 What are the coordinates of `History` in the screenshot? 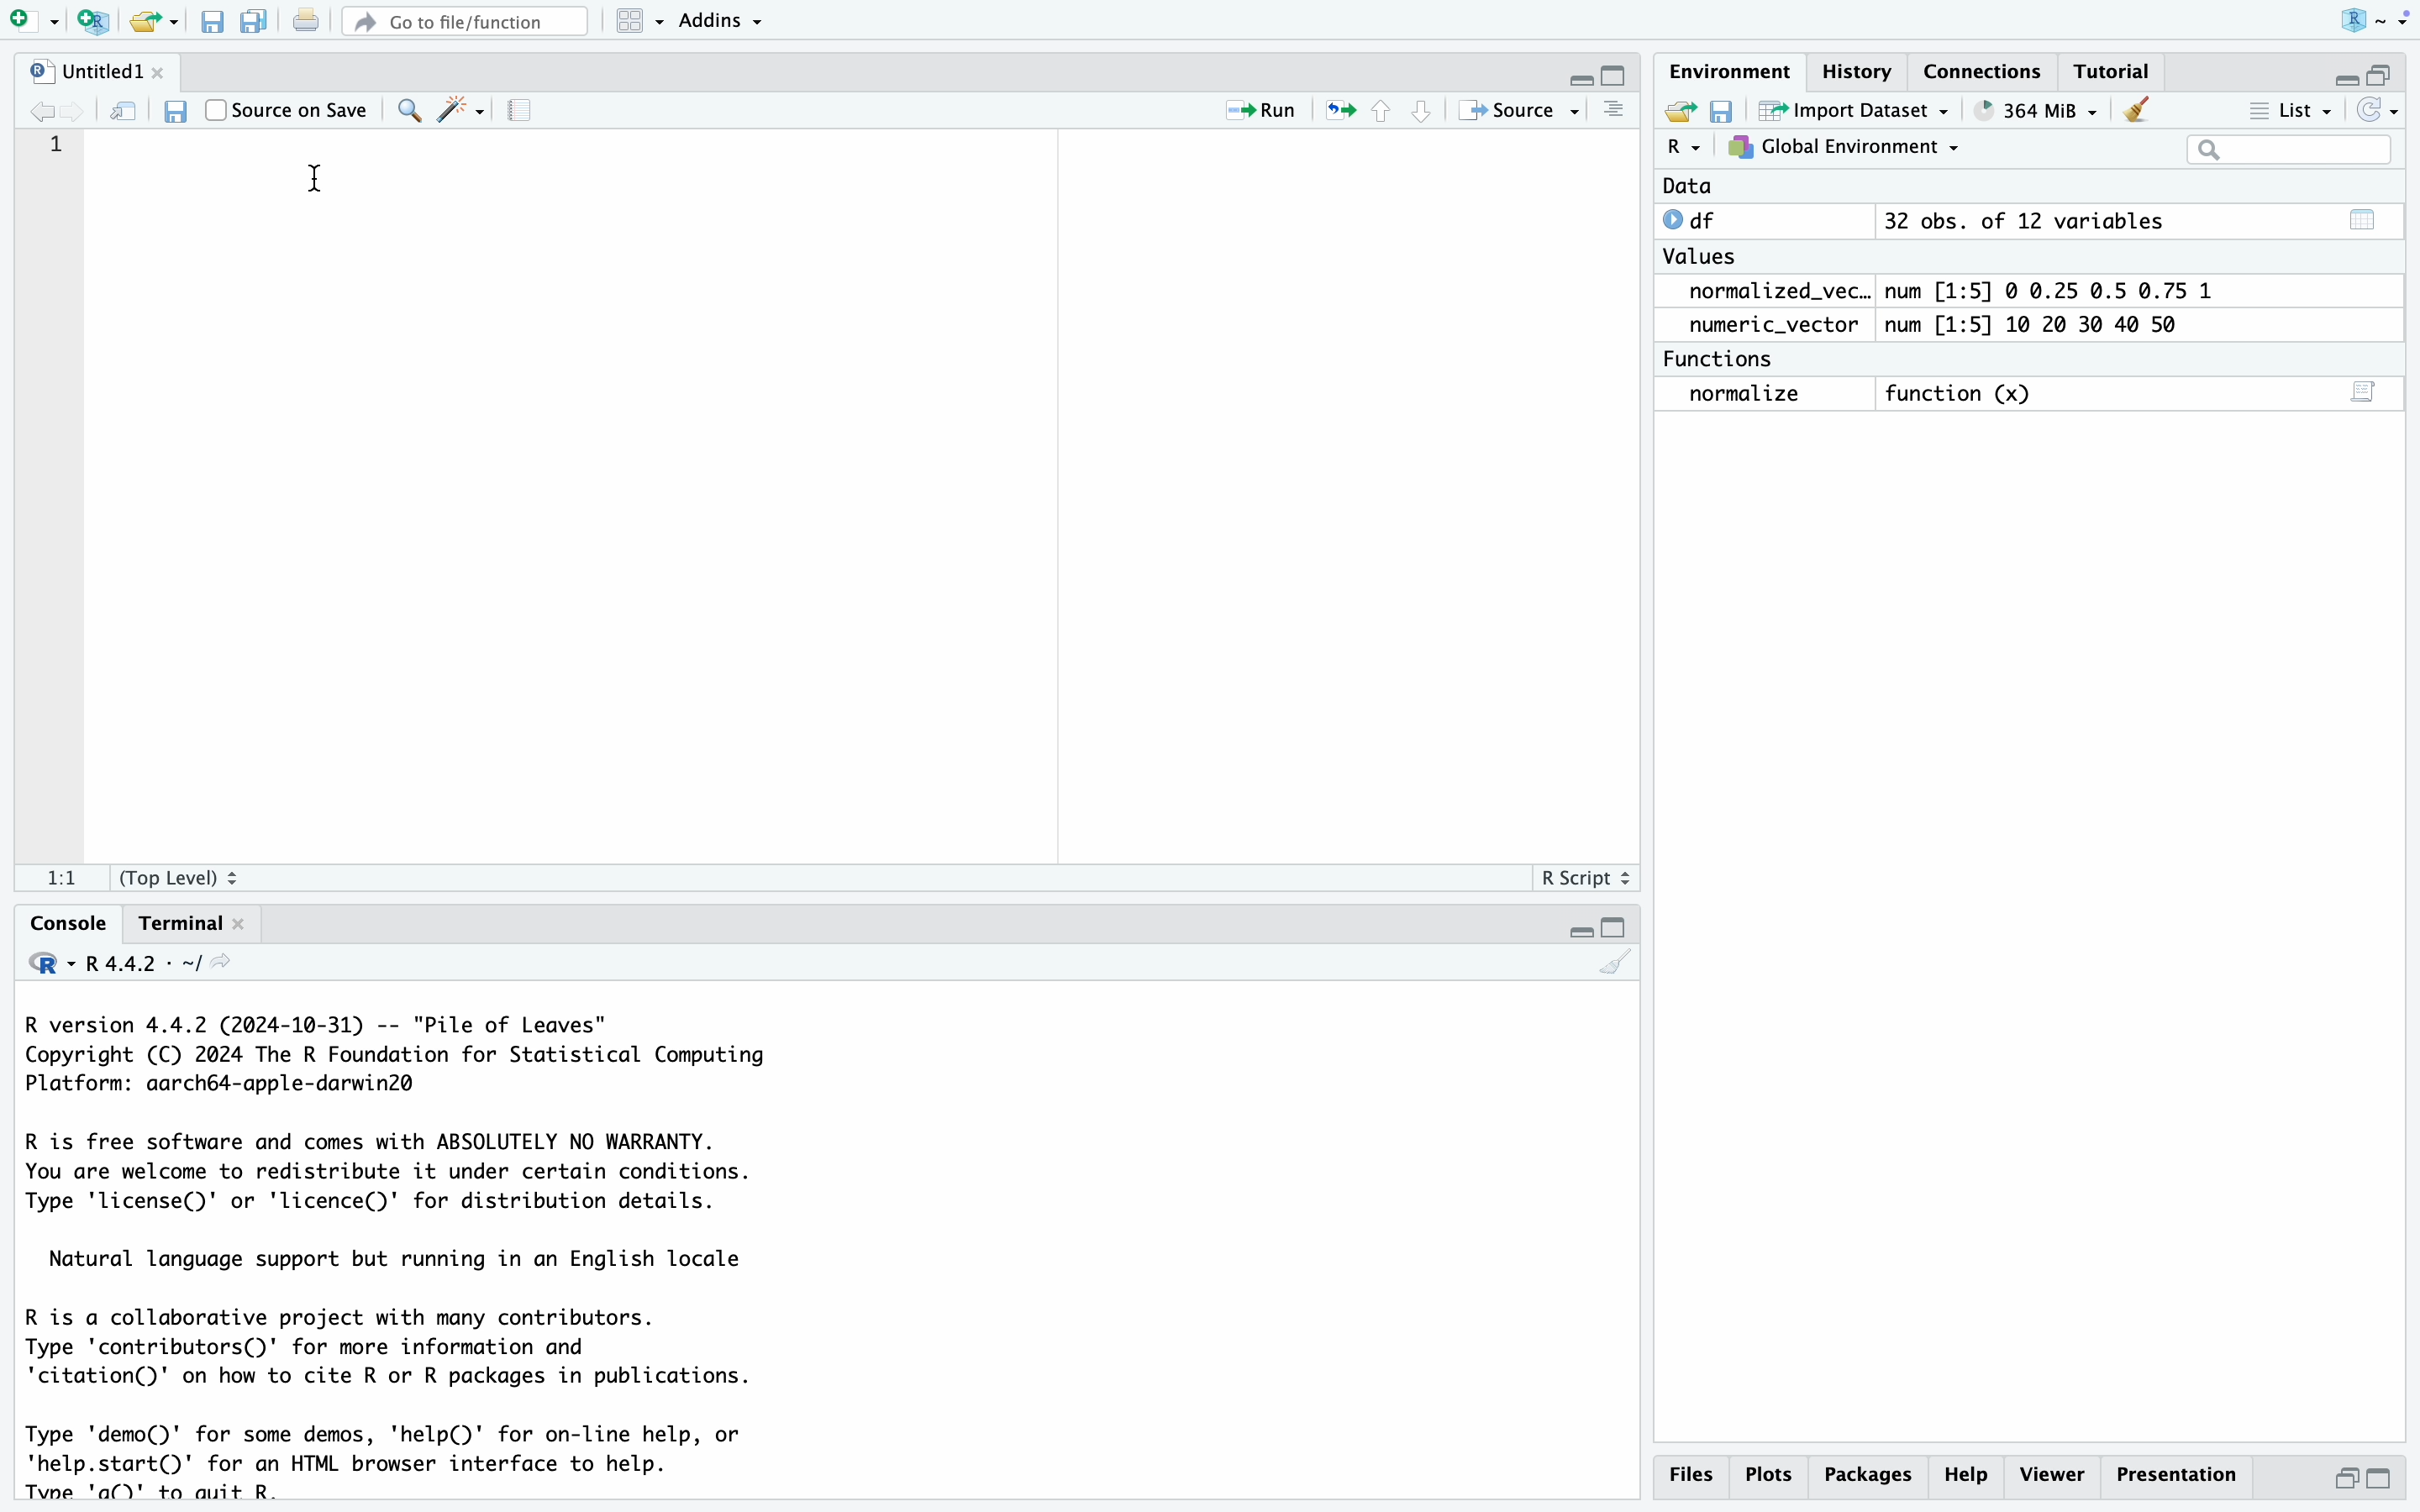 It's located at (1859, 76).